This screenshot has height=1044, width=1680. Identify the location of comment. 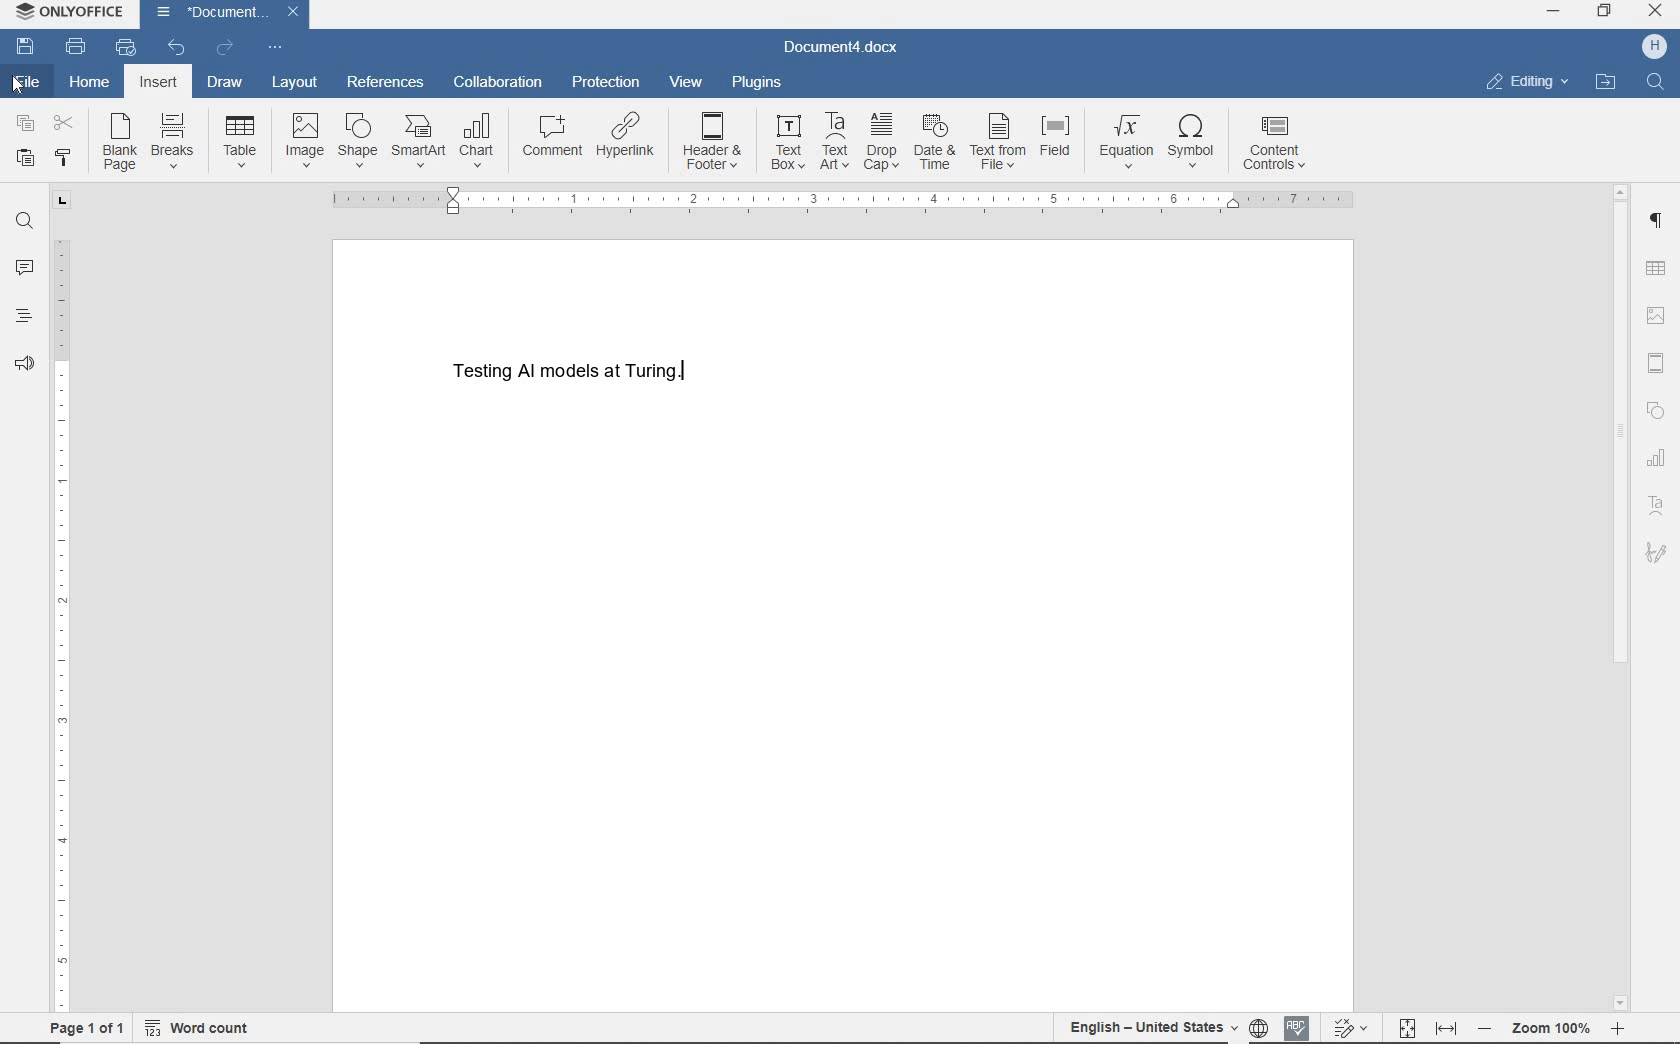
(548, 137).